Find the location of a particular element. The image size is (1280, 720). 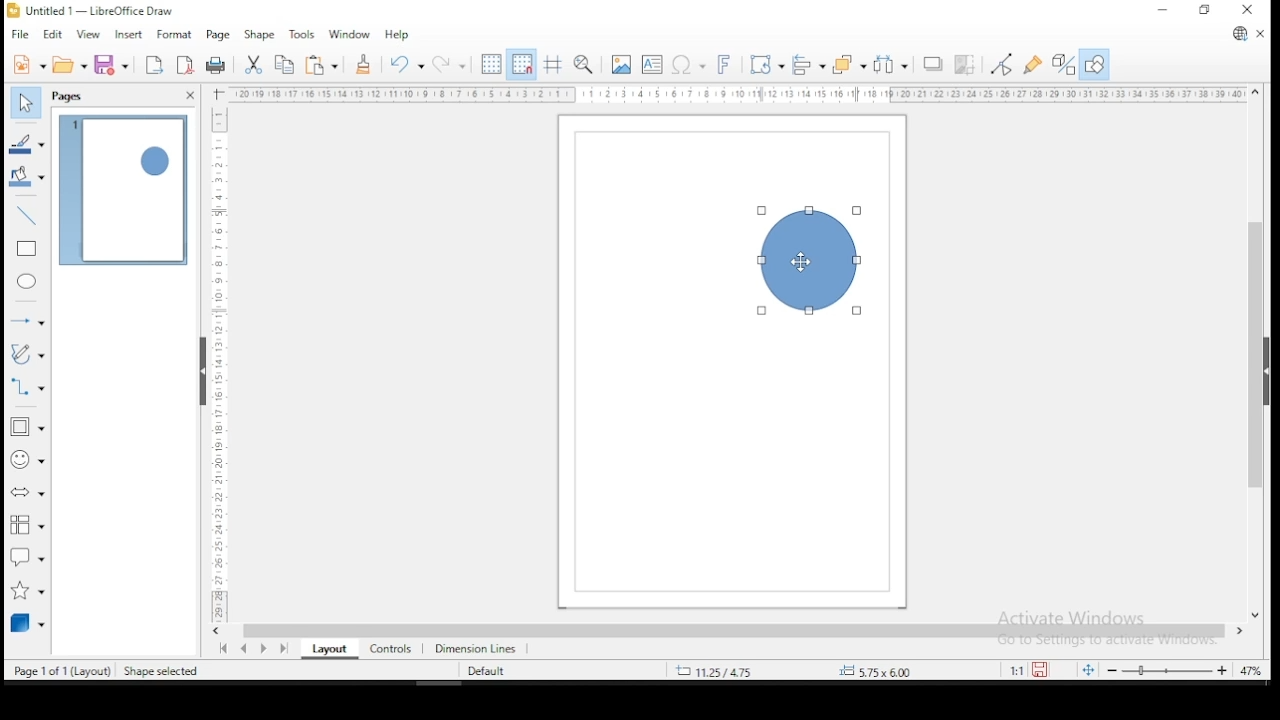

stars and banners is located at coordinates (29, 586).